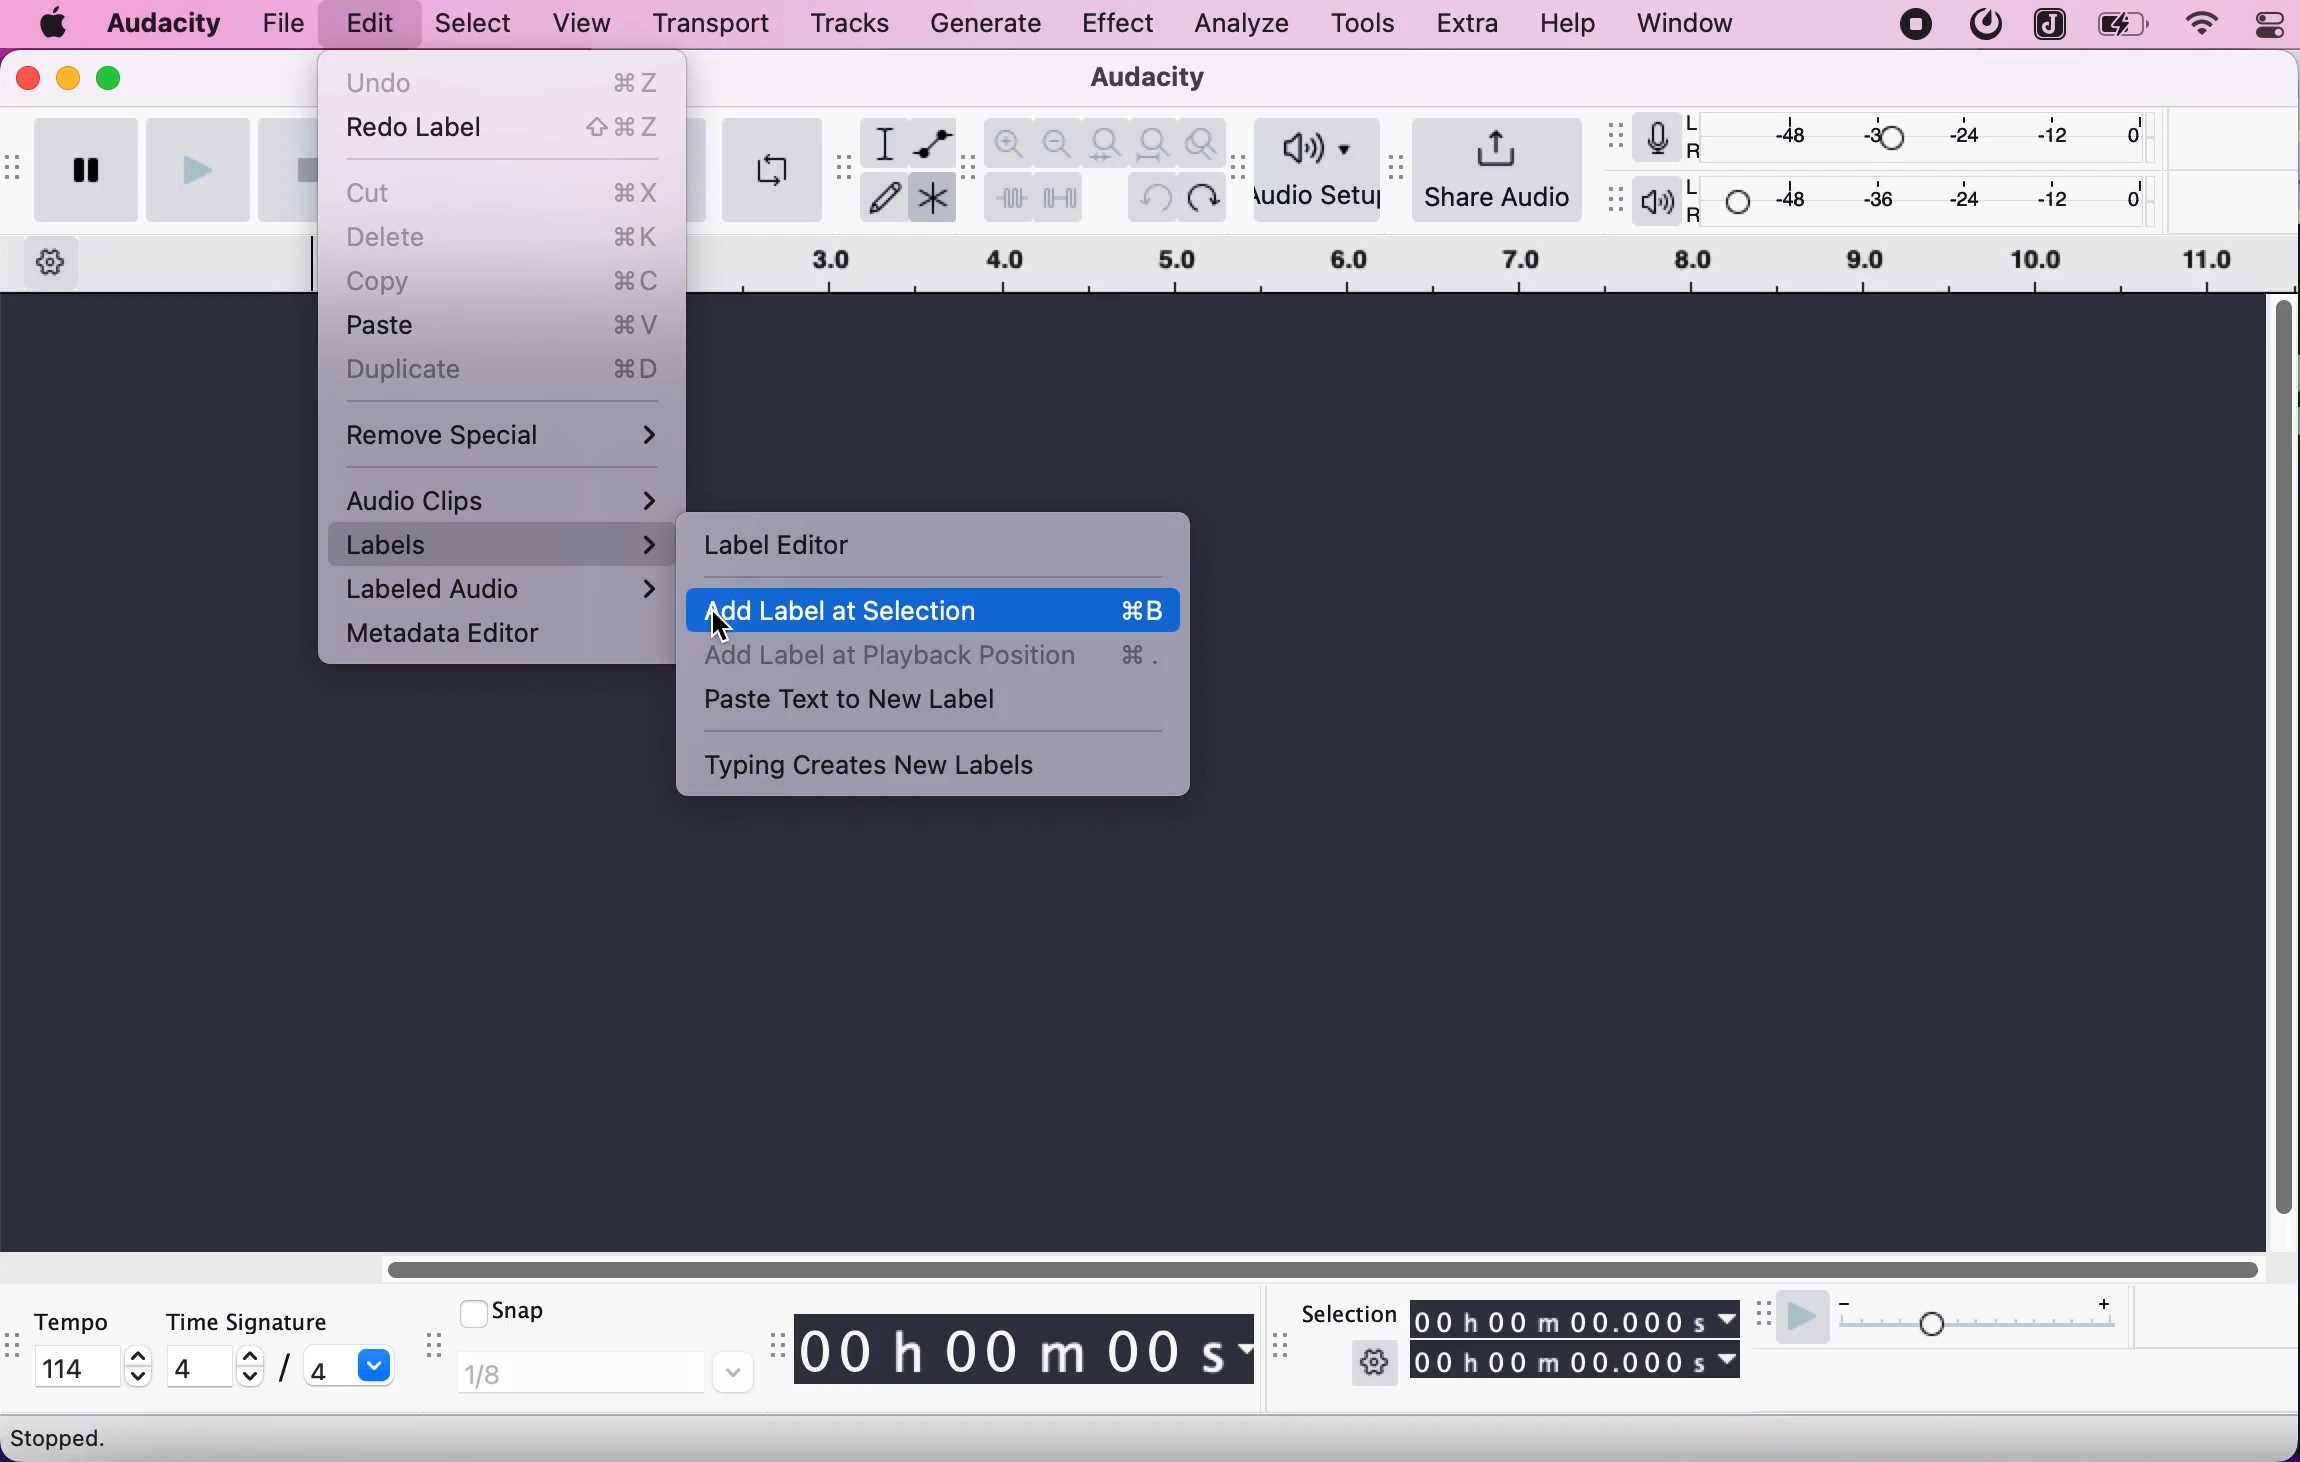  I want to click on panel control, so click(2260, 26).